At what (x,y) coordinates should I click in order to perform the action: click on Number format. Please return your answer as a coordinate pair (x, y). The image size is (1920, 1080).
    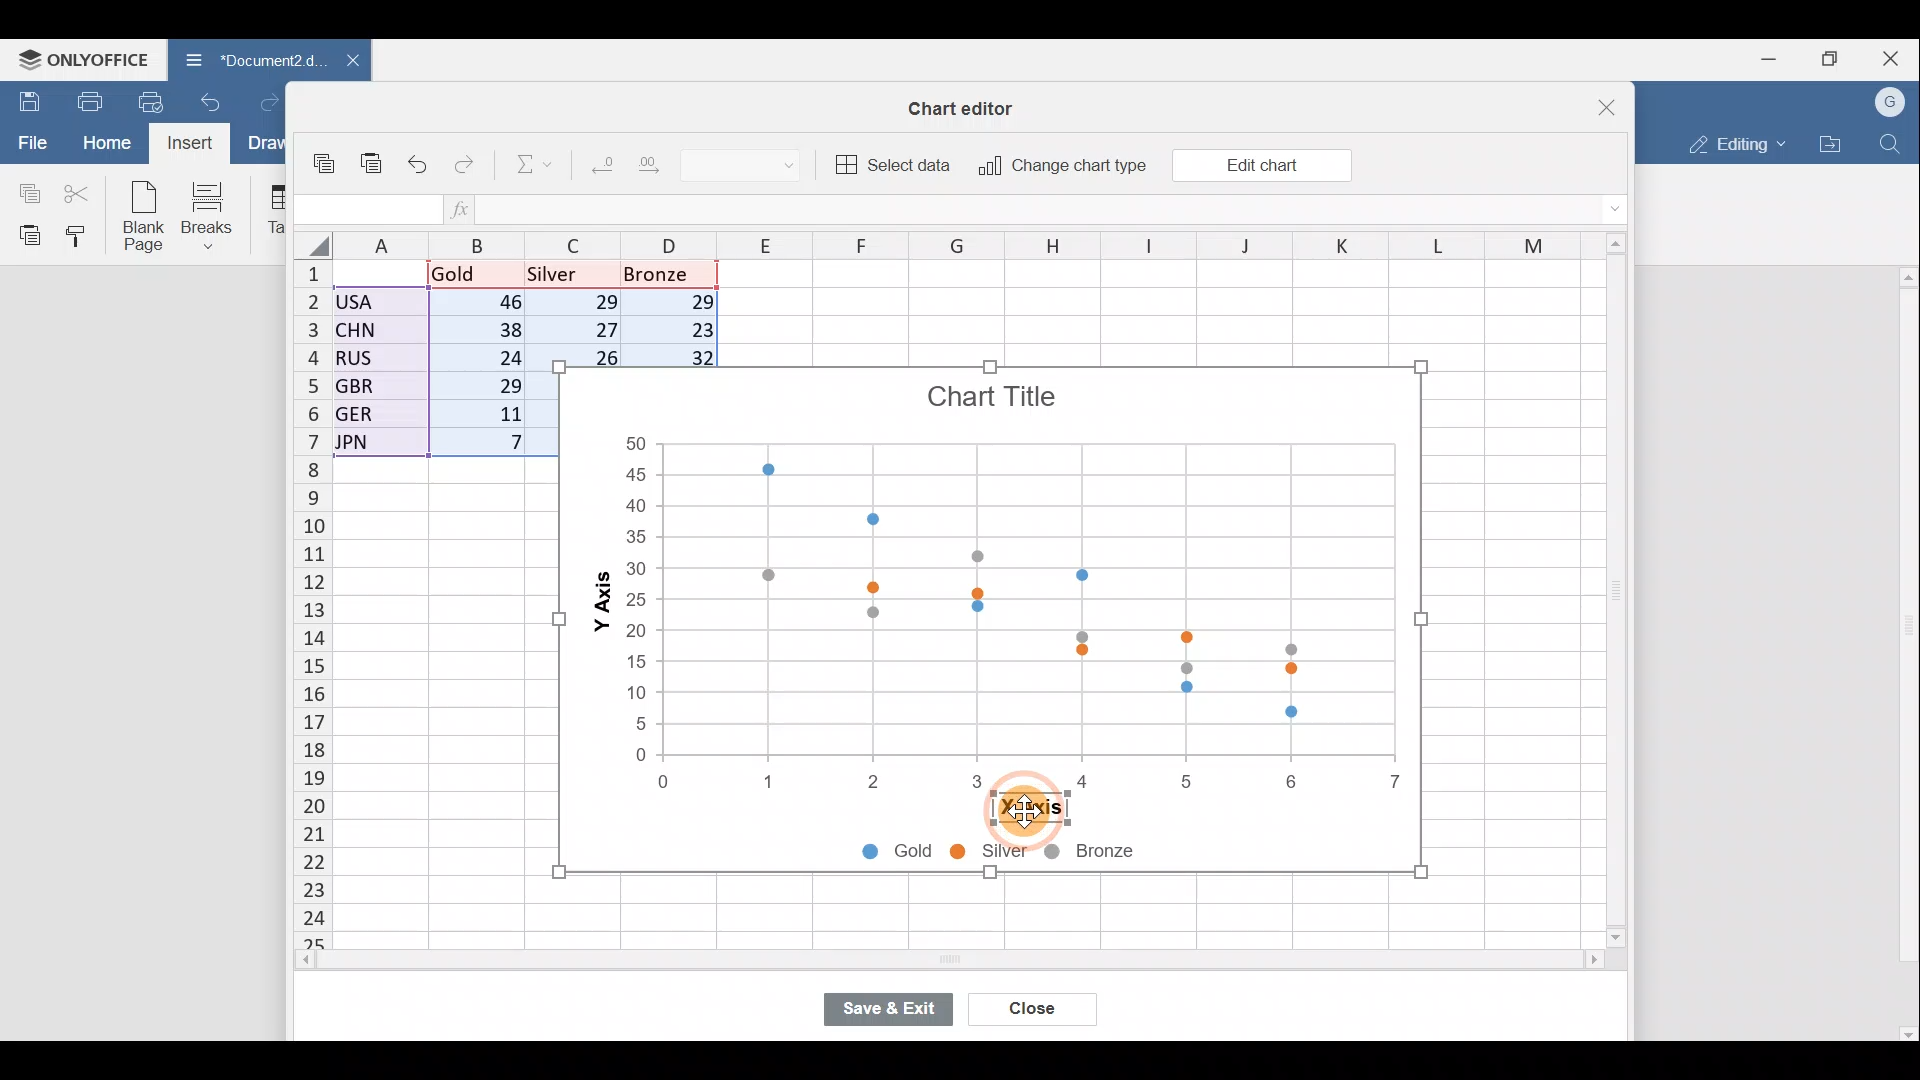
    Looking at the image, I should click on (756, 167).